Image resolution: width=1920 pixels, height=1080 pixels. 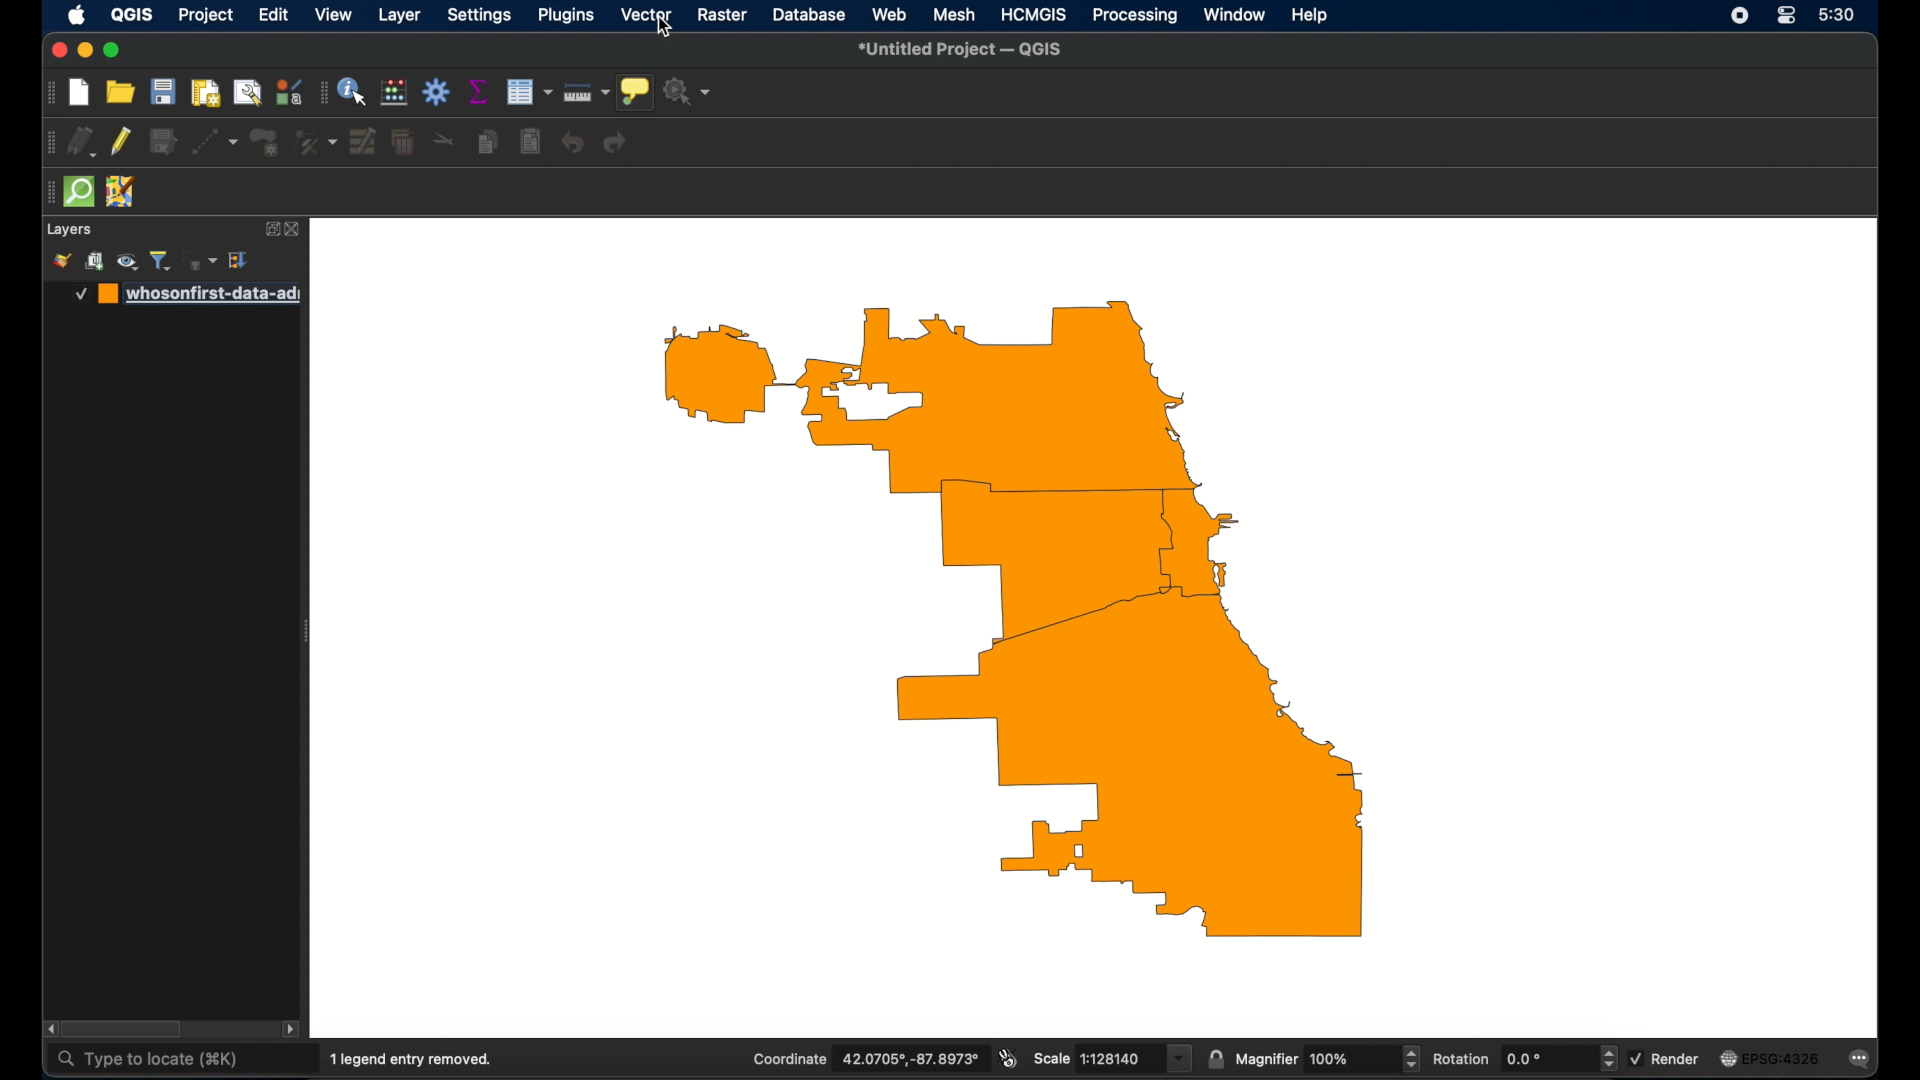 What do you see at coordinates (129, 262) in the screenshot?
I see `manage map theme` at bounding box center [129, 262].